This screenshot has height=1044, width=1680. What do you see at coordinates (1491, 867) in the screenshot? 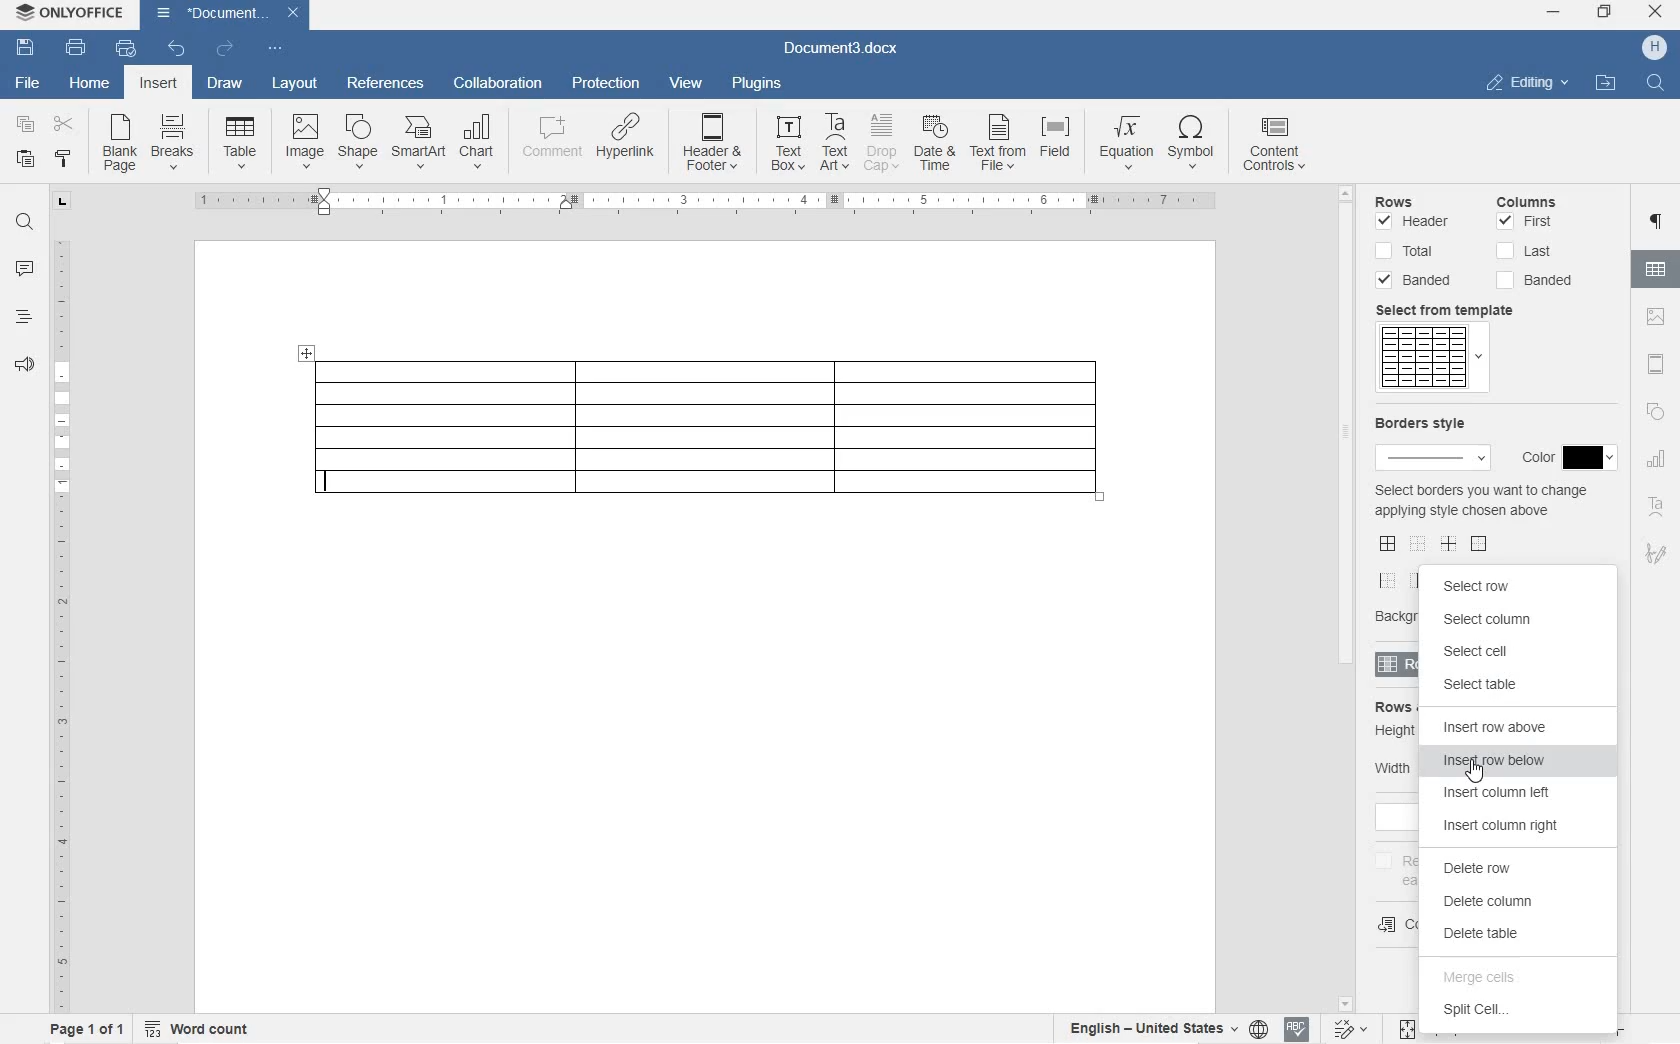
I see `delete row` at bounding box center [1491, 867].